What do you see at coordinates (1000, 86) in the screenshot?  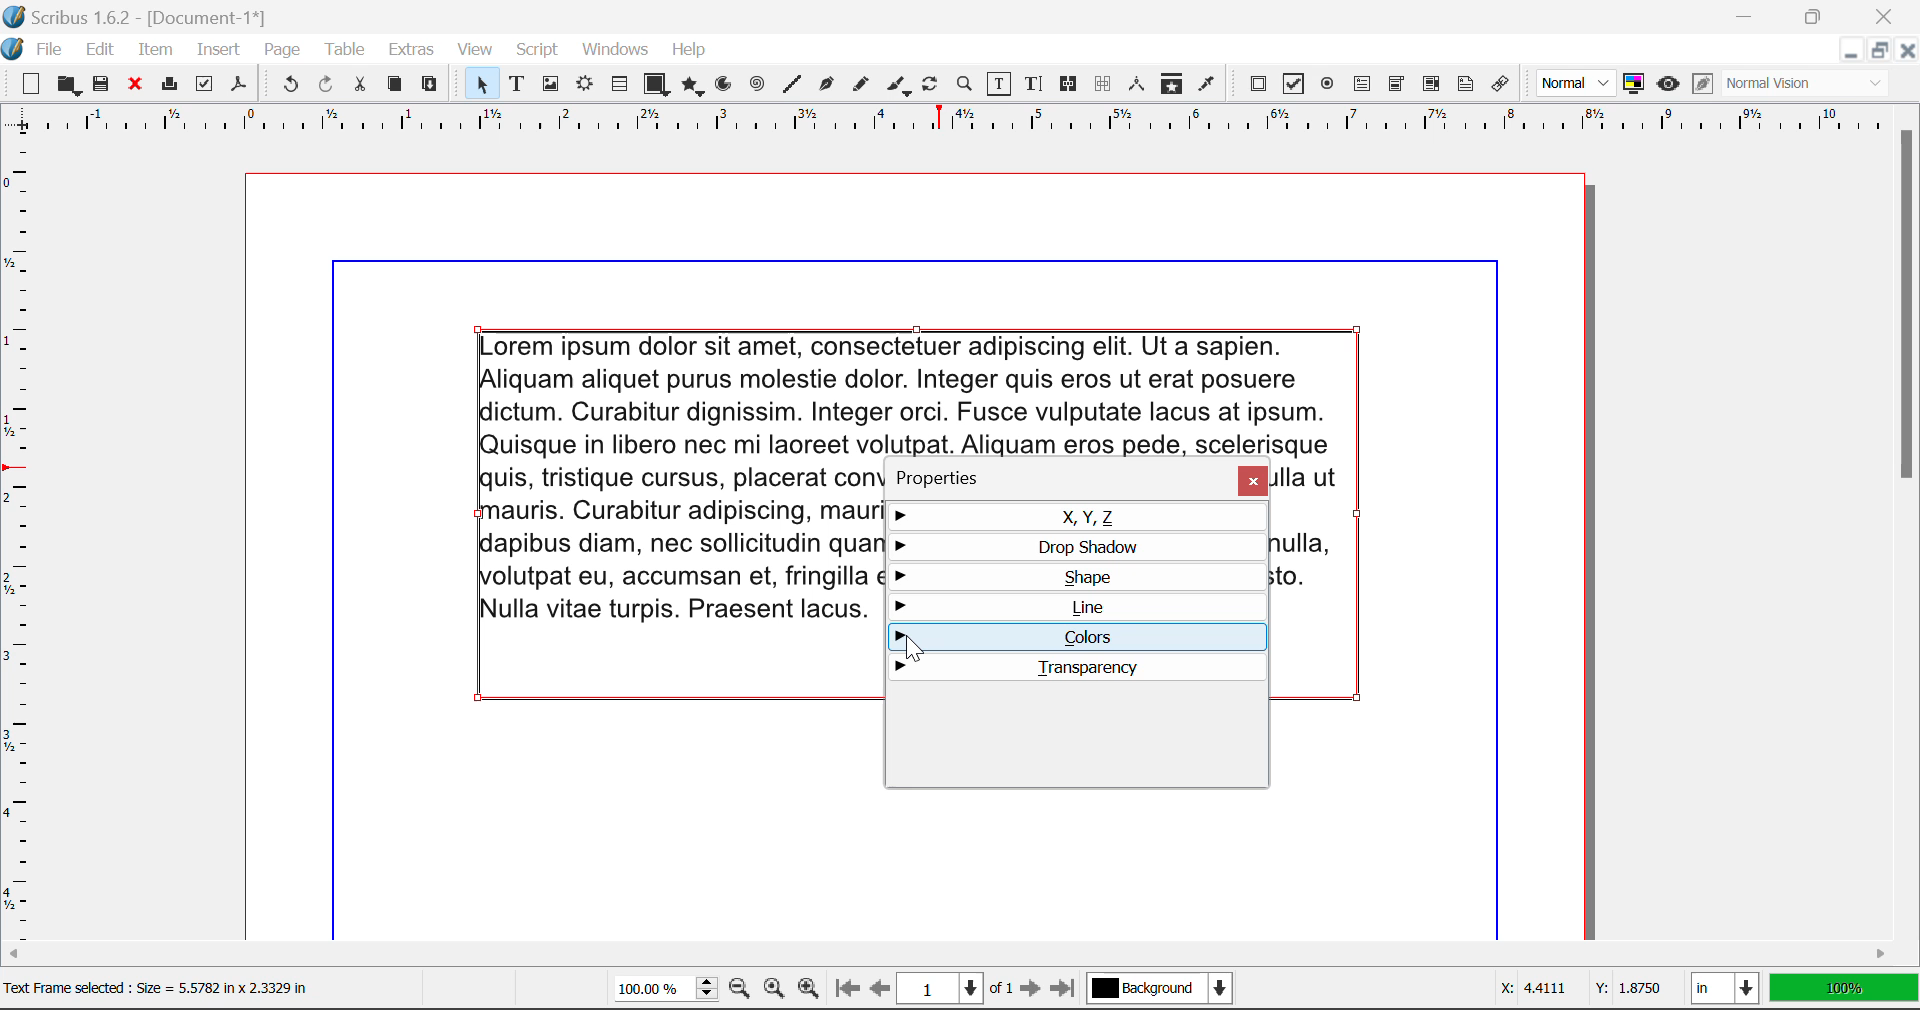 I see `Edit Contents of Frame` at bounding box center [1000, 86].